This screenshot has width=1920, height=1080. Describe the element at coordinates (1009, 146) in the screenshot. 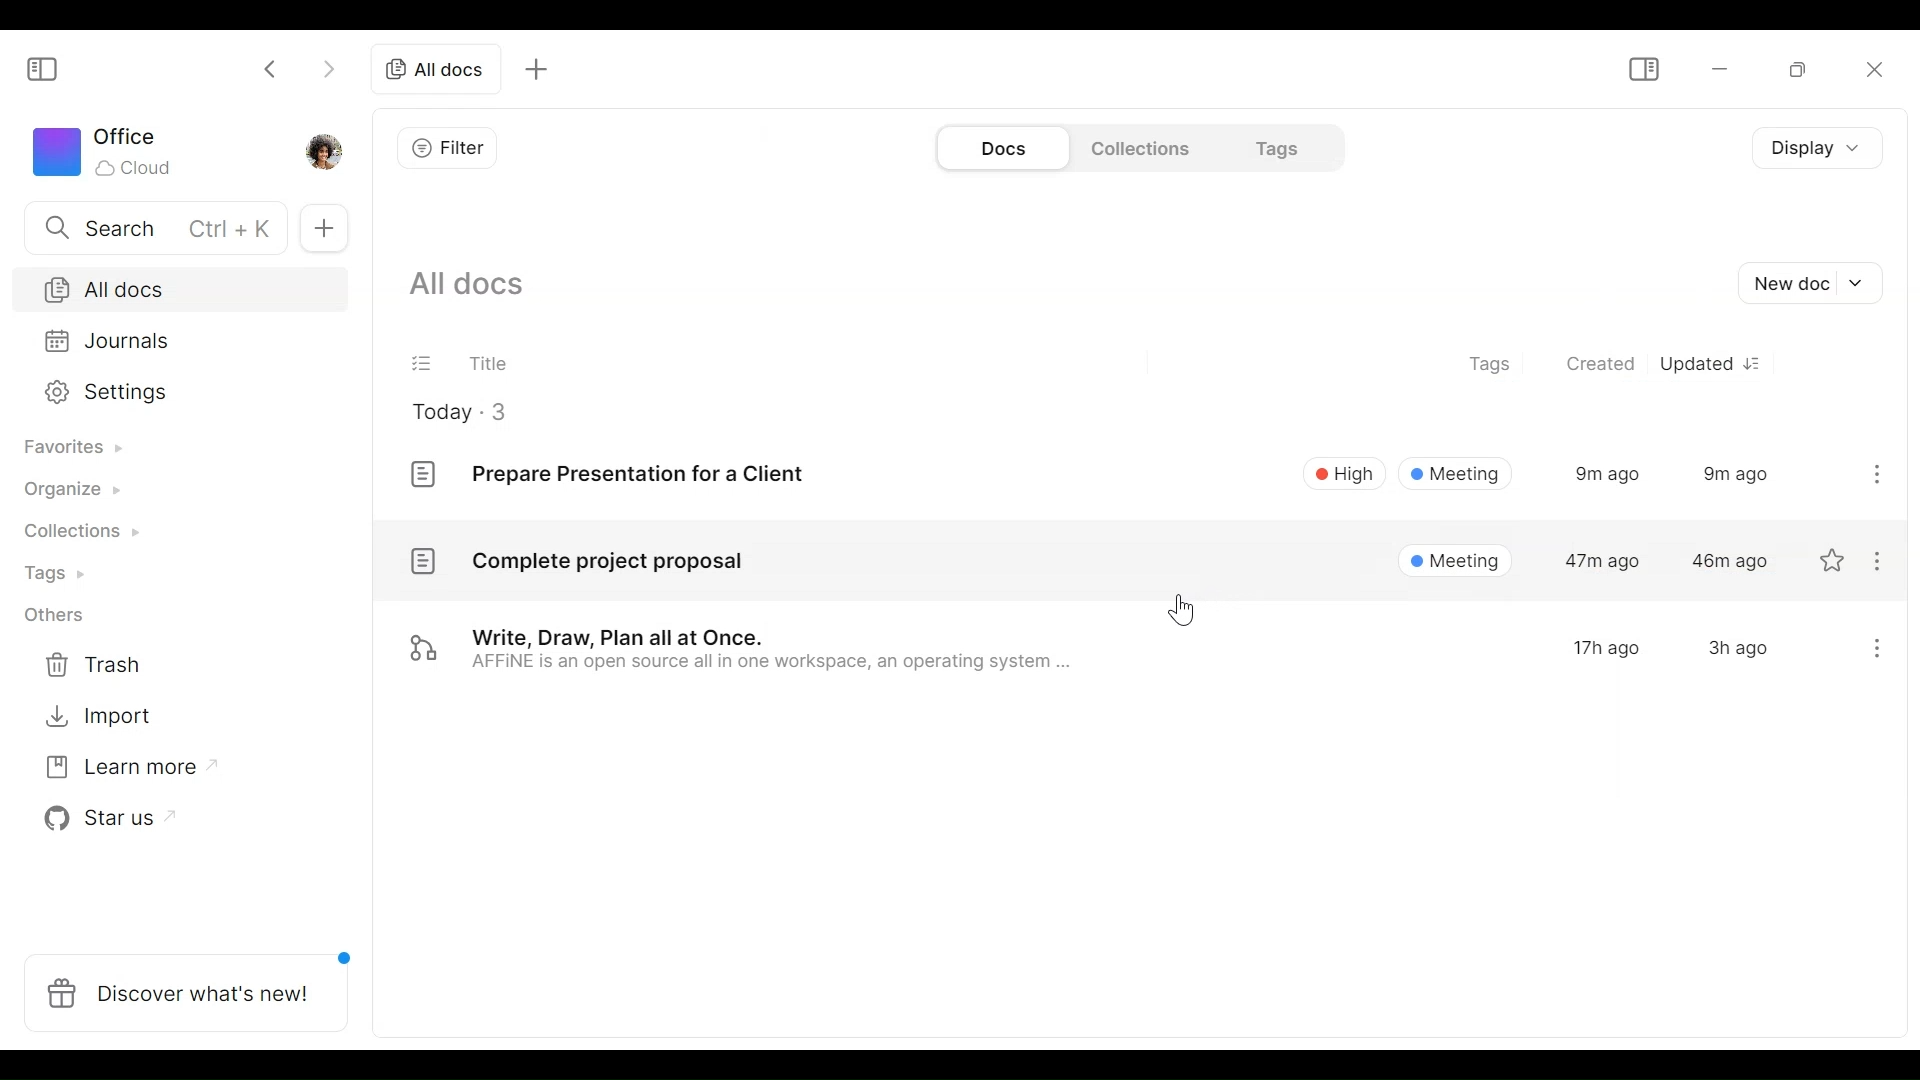

I see `Documents` at that location.